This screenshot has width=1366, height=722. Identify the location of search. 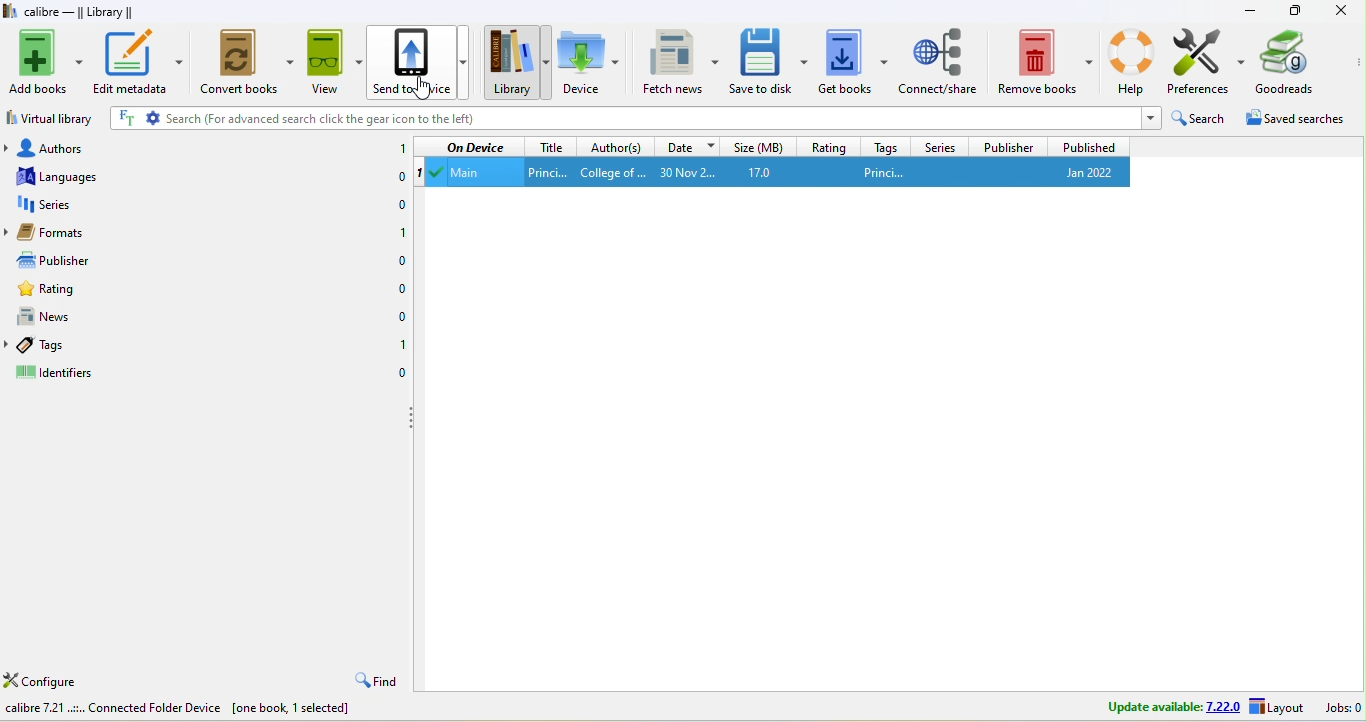
(635, 119).